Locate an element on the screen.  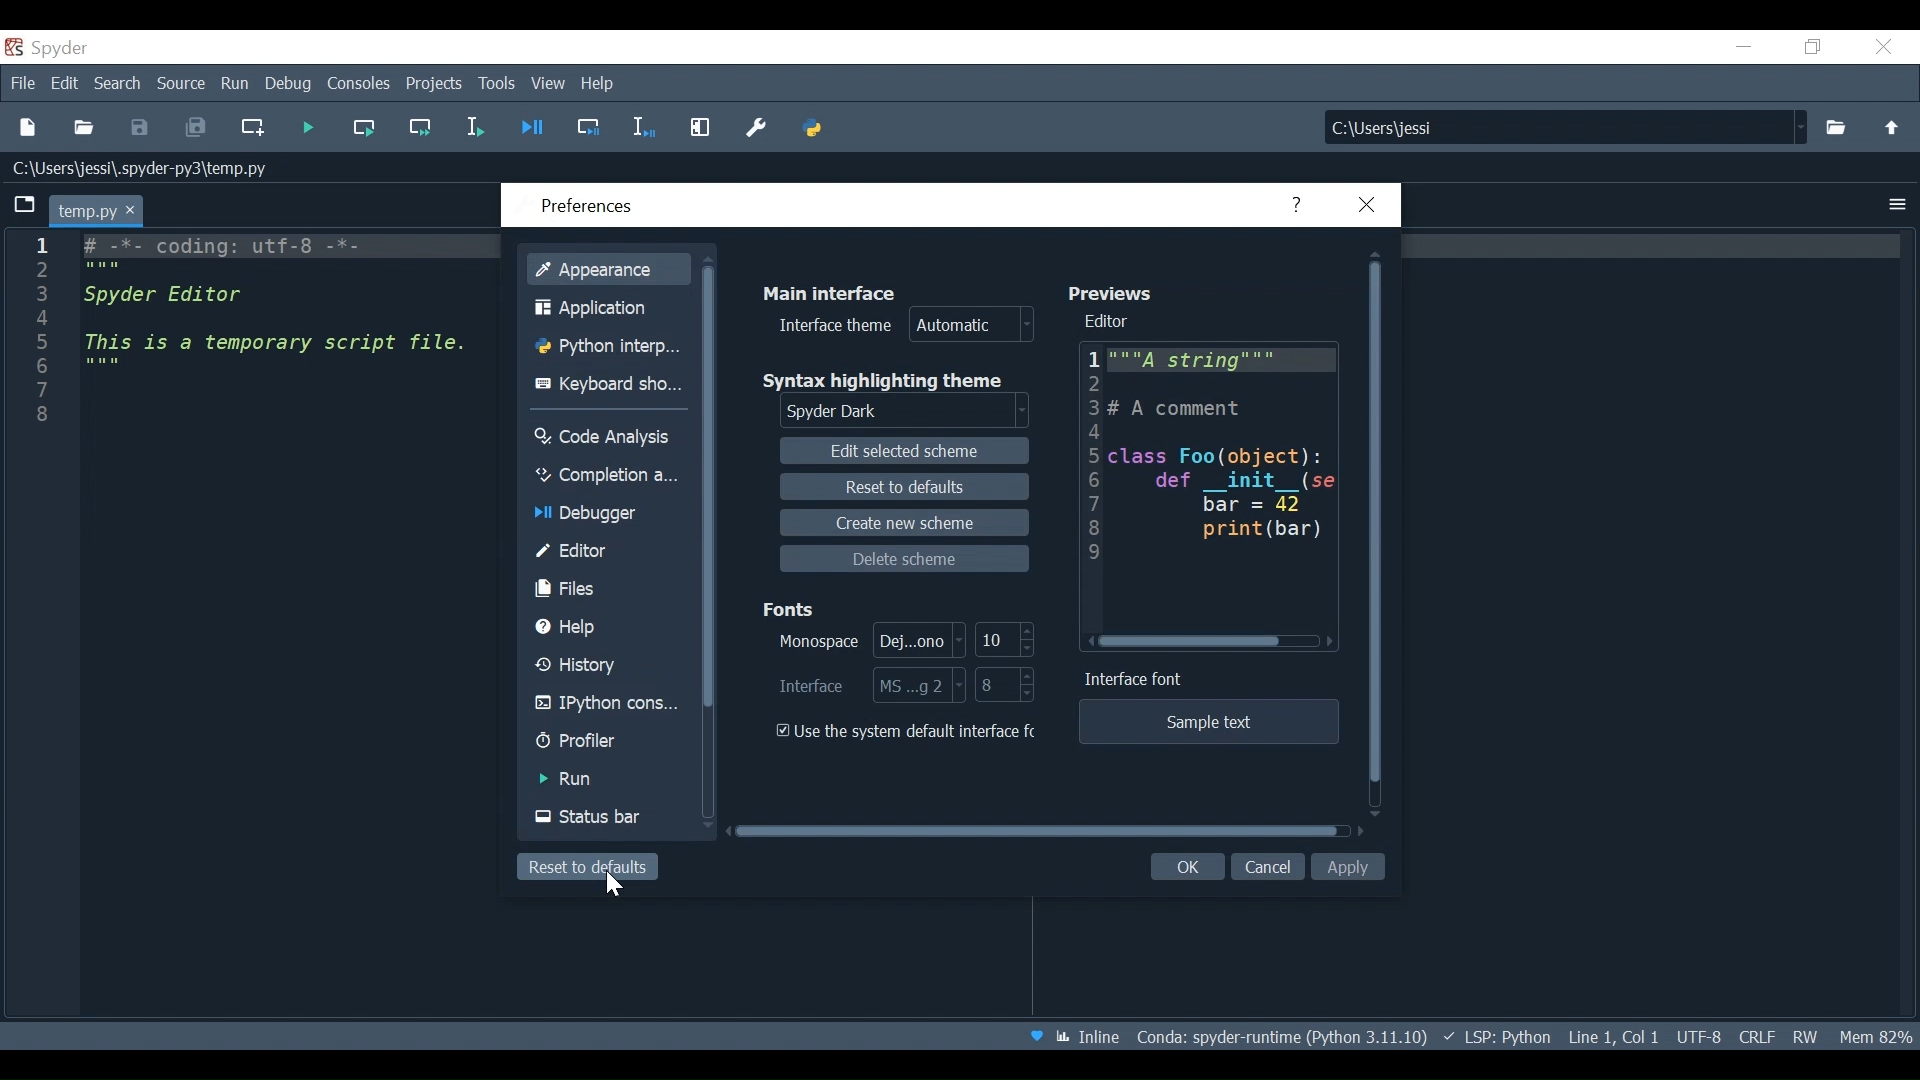
Run selection or current line is located at coordinates (475, 128).